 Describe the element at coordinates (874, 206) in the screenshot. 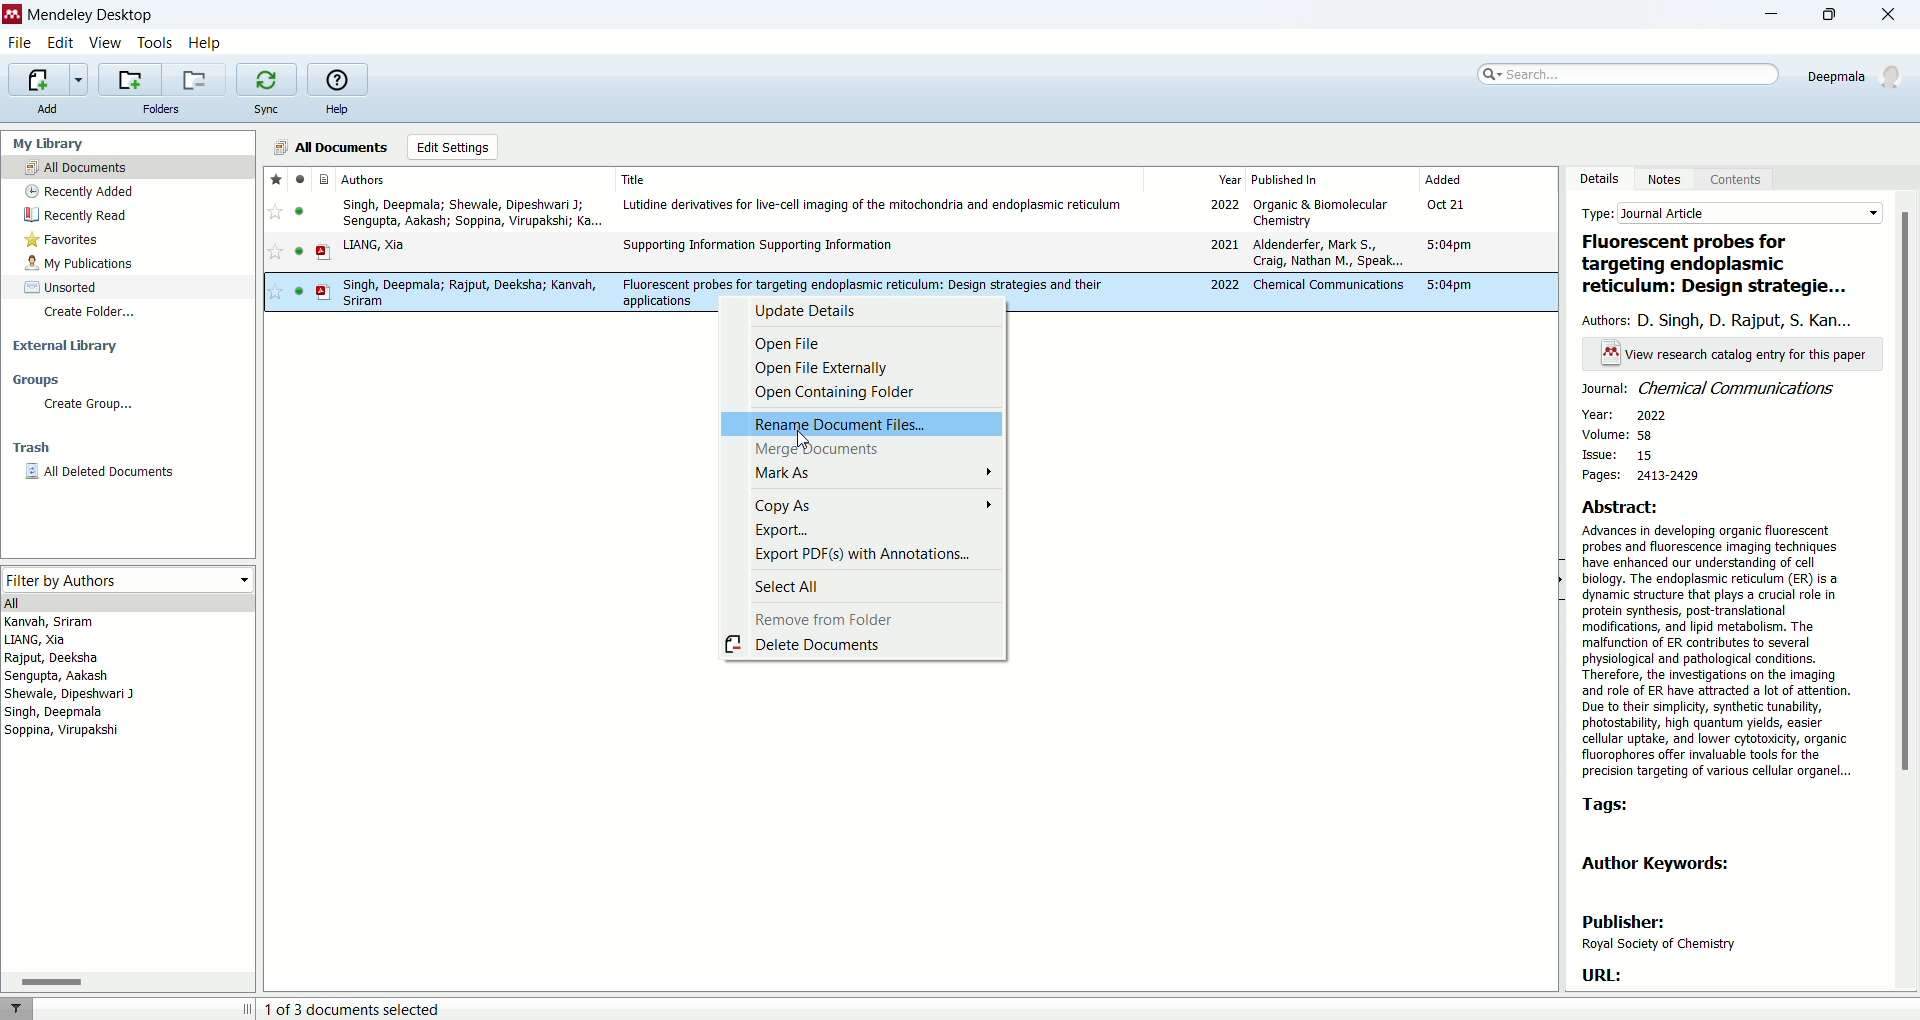

I see `Lutidine derivatives for live-cell imaging of the mitochondria and endoplasmic reticulum` at that location.